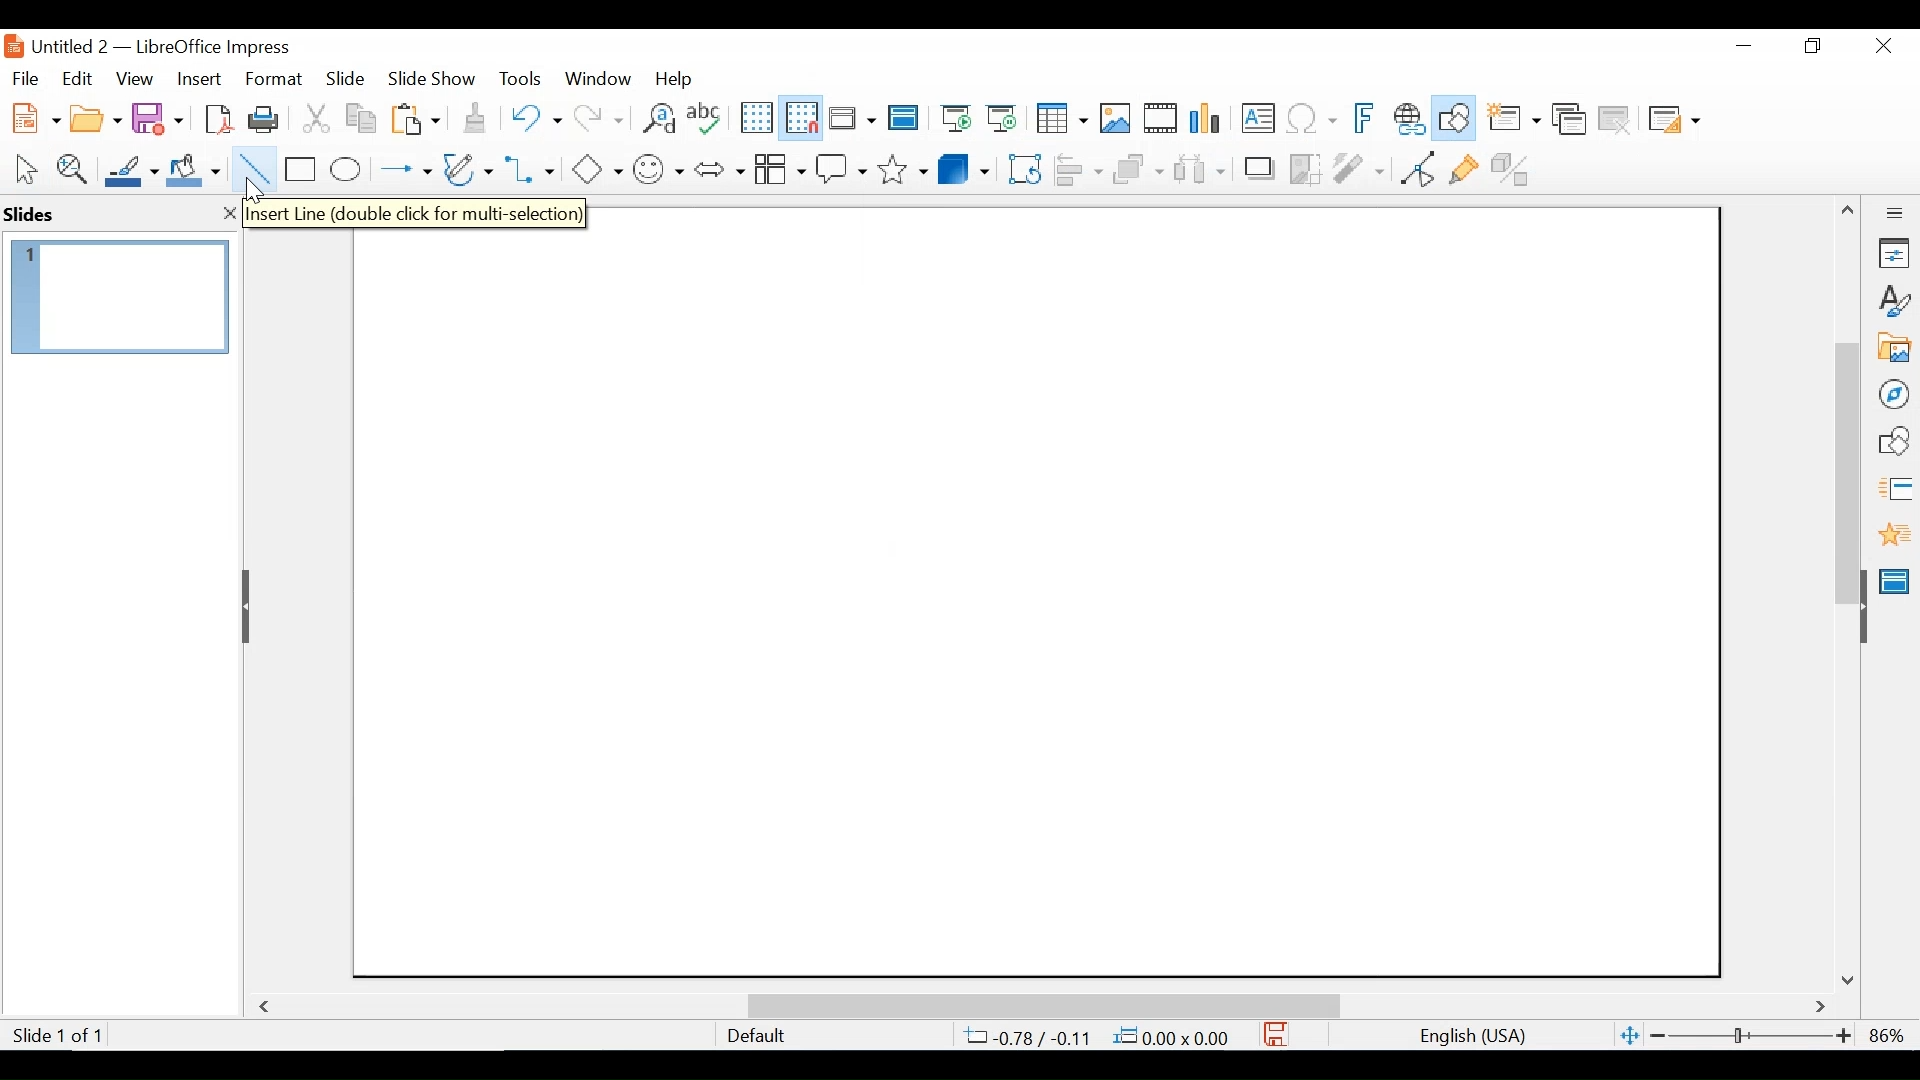  I want to click on Arrange, so click(1135, 167).